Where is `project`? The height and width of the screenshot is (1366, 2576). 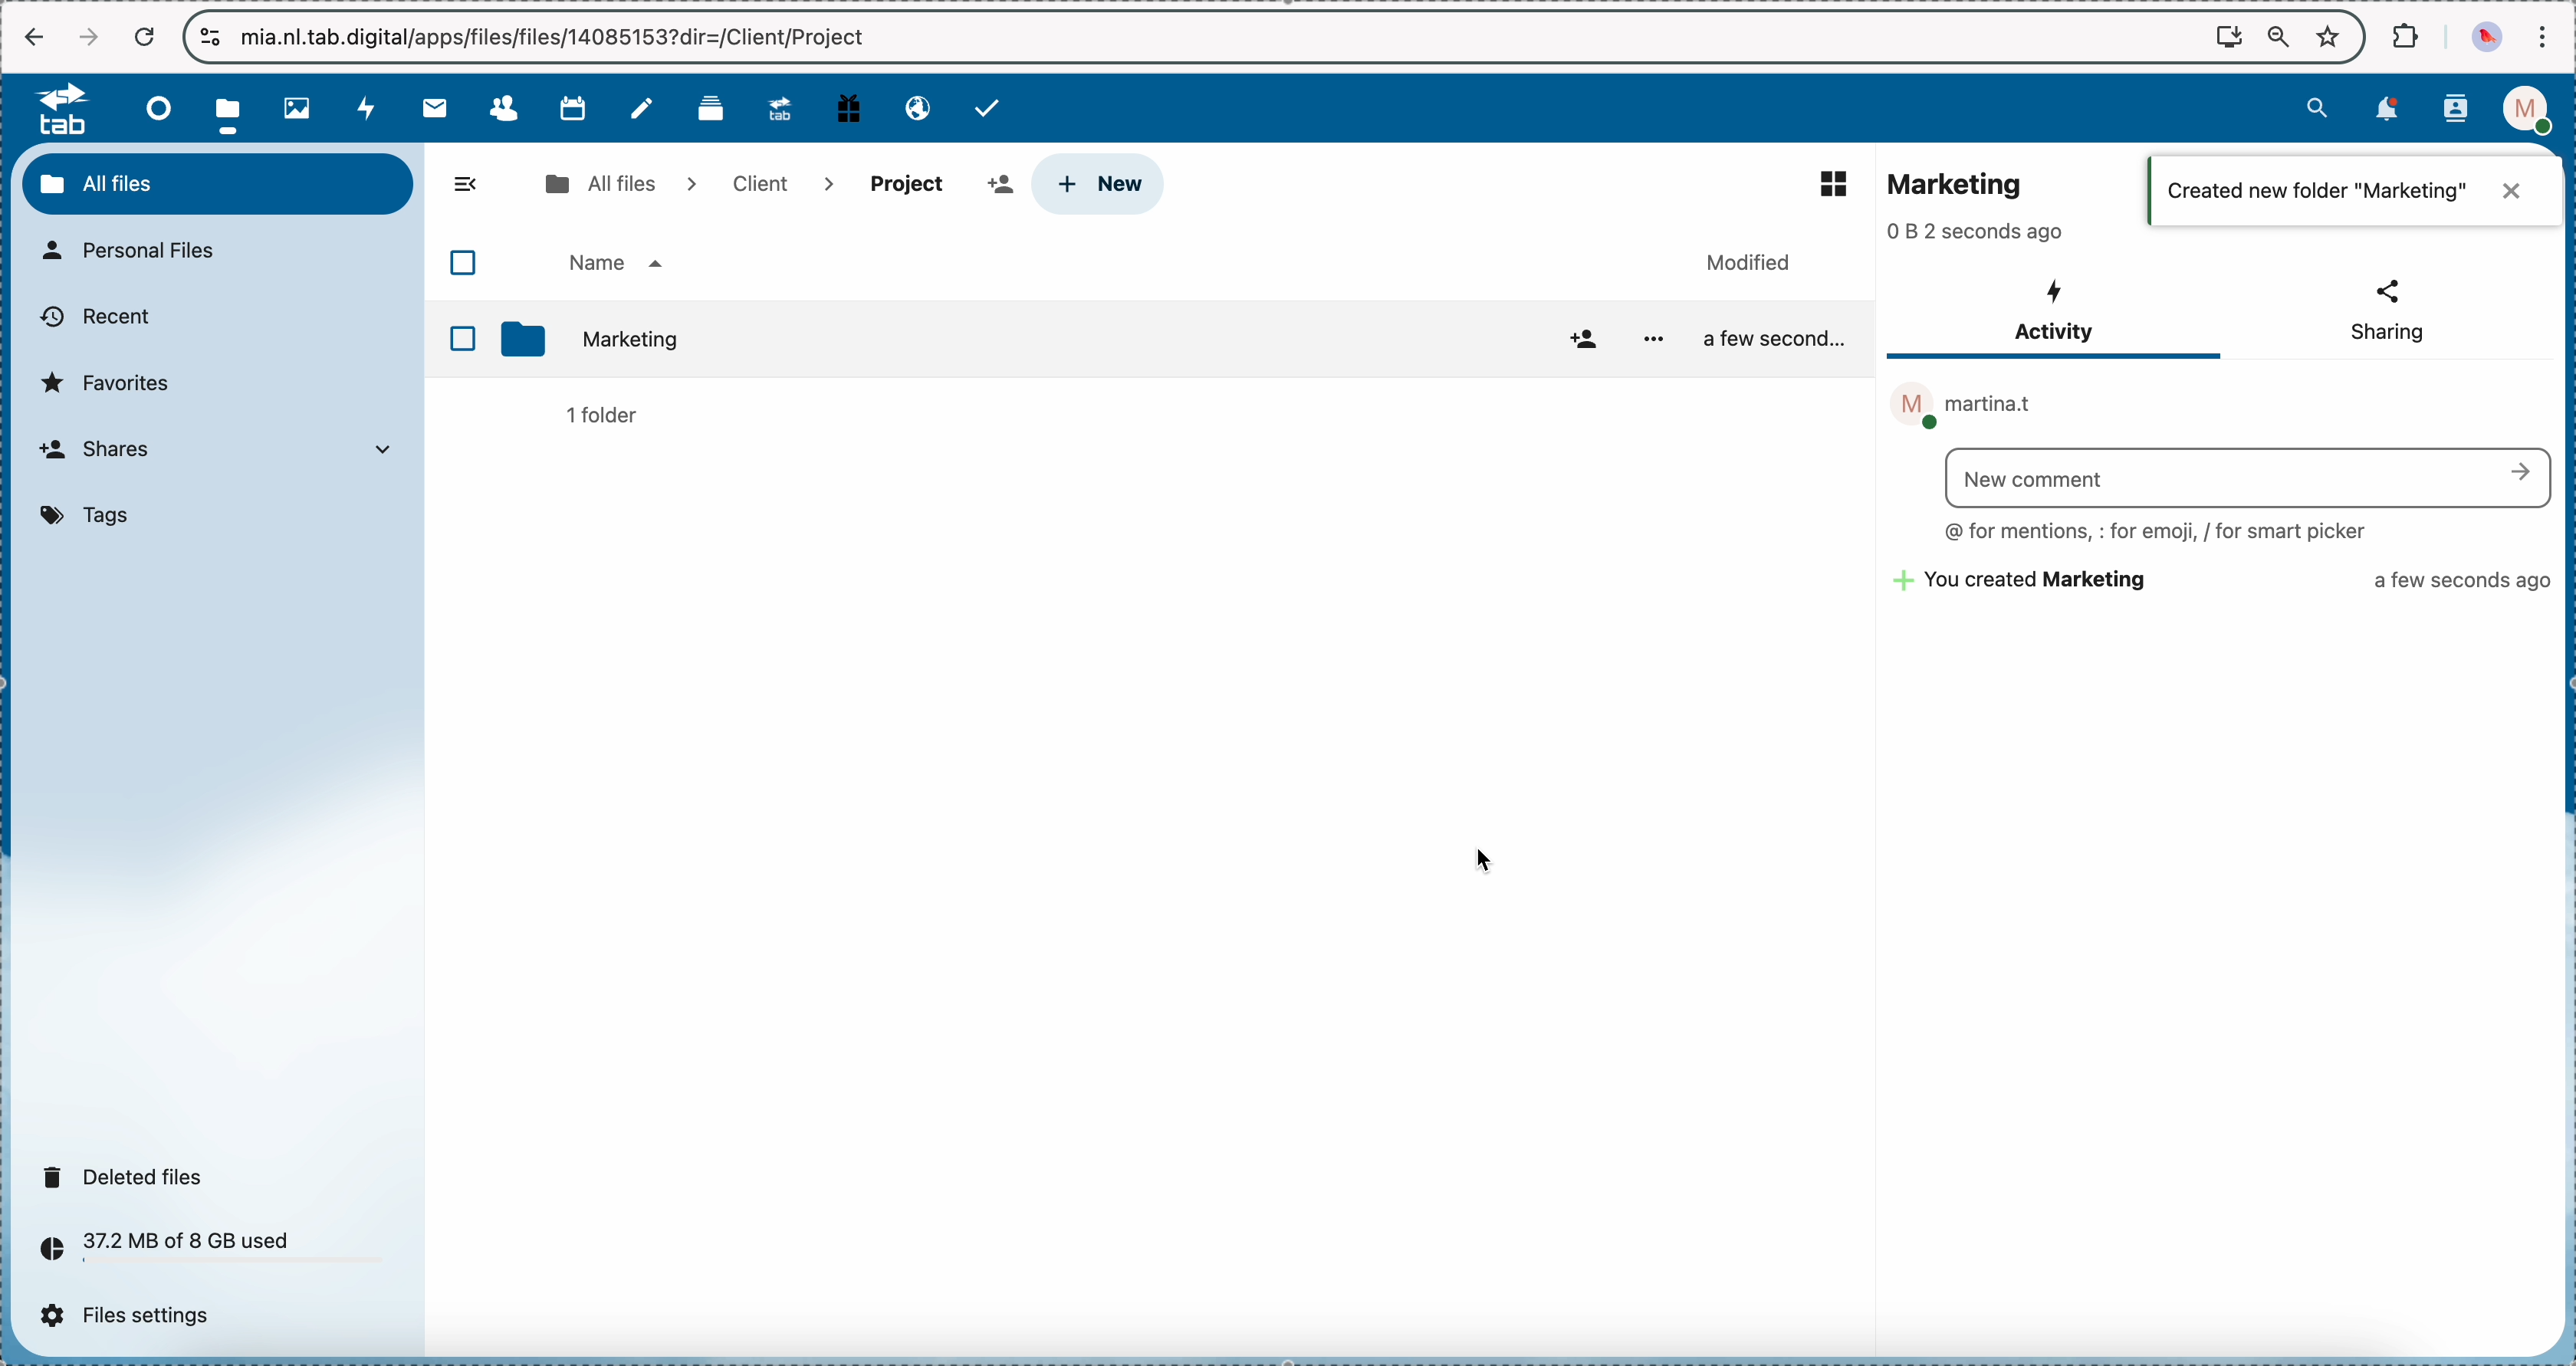 project is located at coordinates (909, 183).